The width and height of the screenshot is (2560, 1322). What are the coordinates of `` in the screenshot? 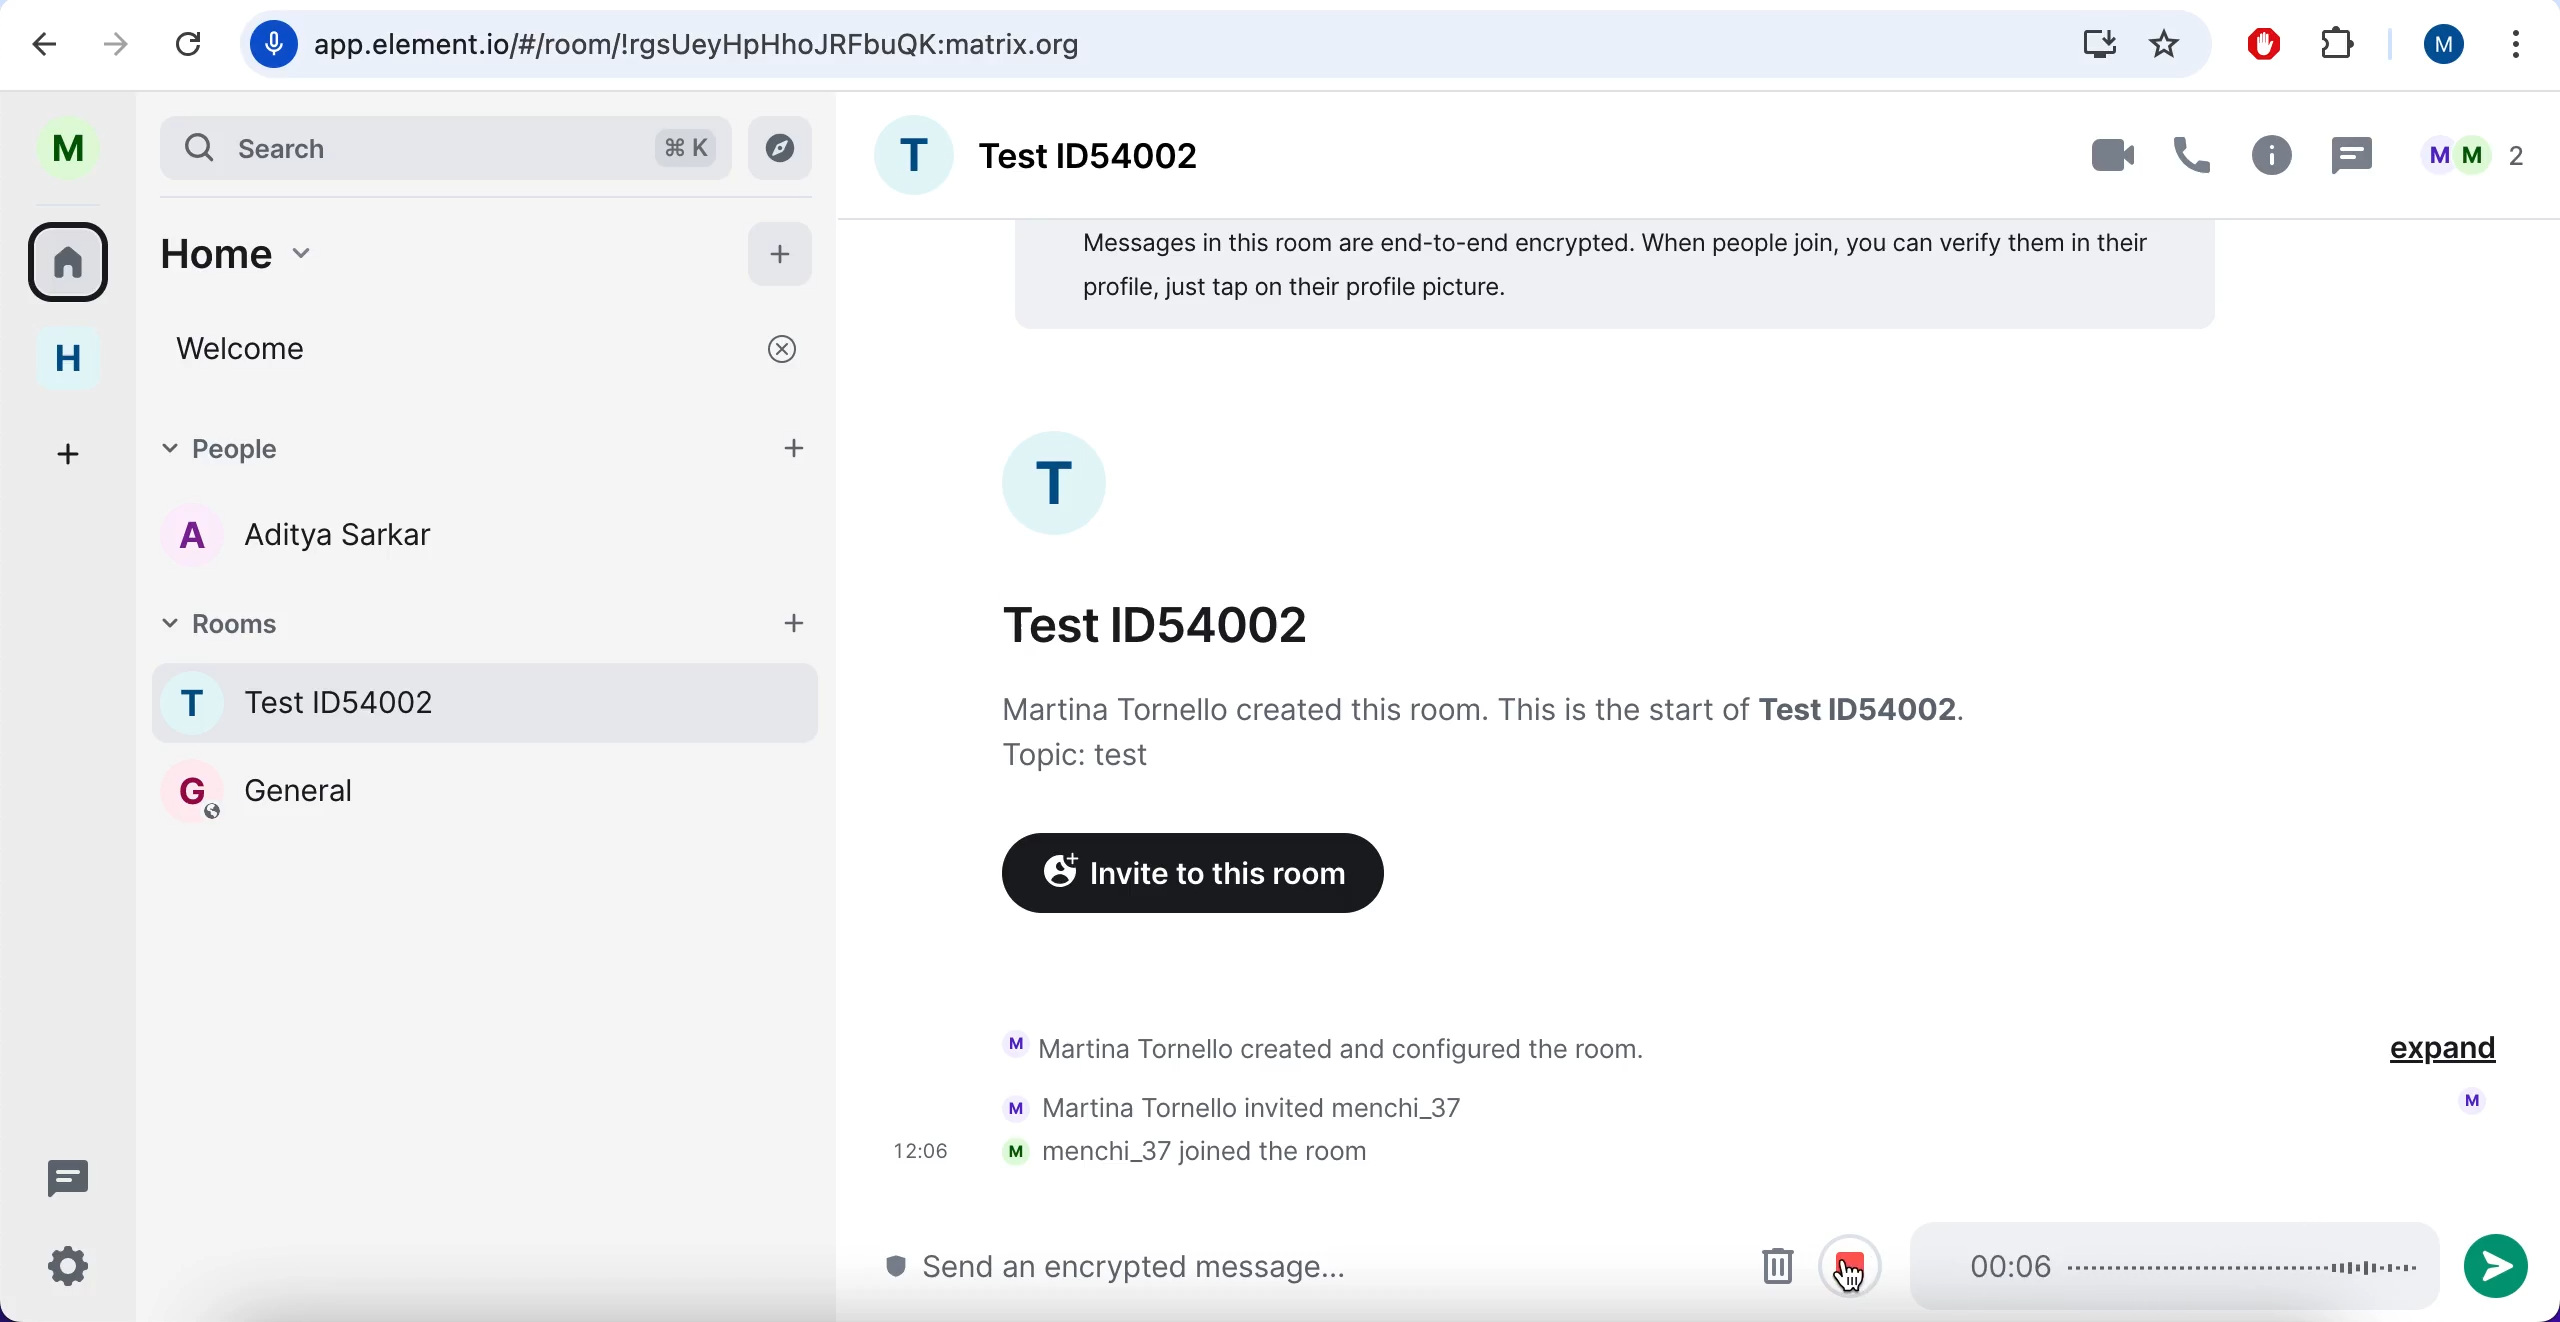 It's located at (2269, 154).